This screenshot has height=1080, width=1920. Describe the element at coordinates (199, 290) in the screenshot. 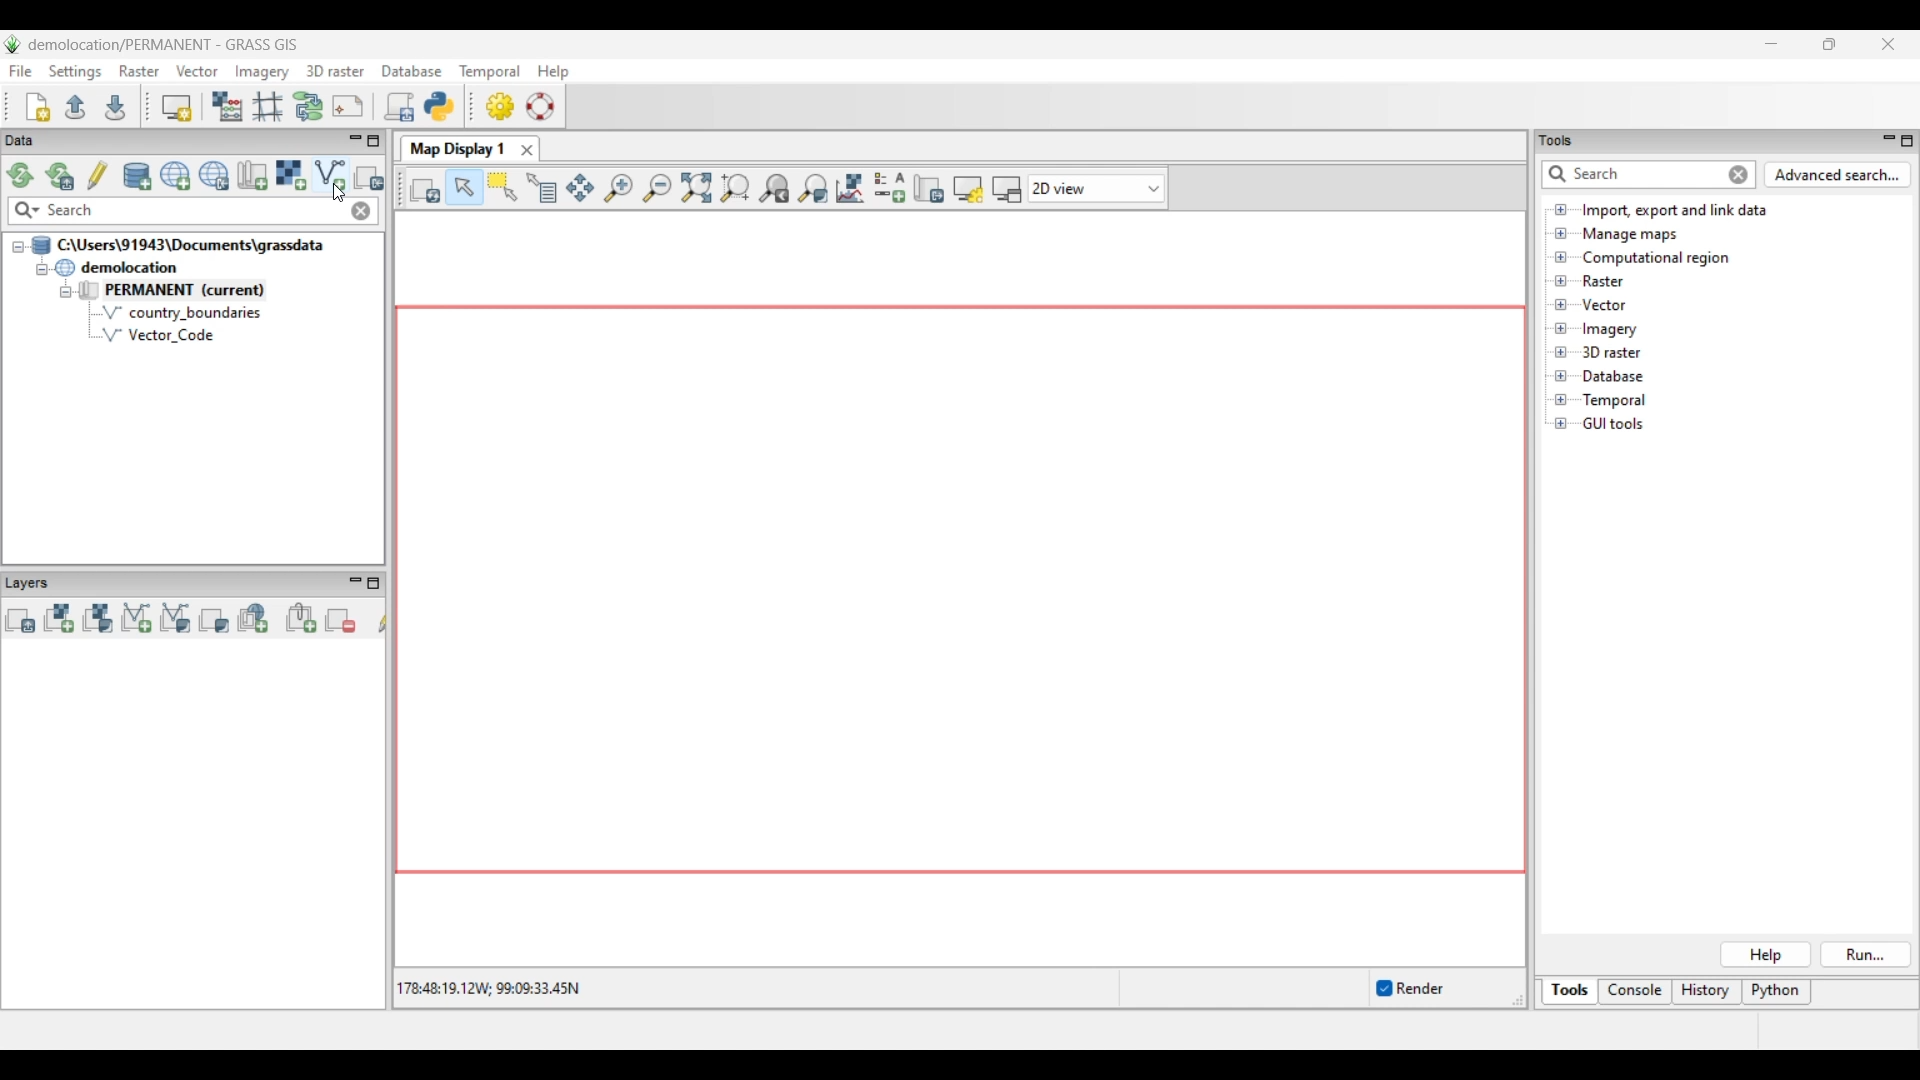

I see `Double click to collapse Permanent` at that location.